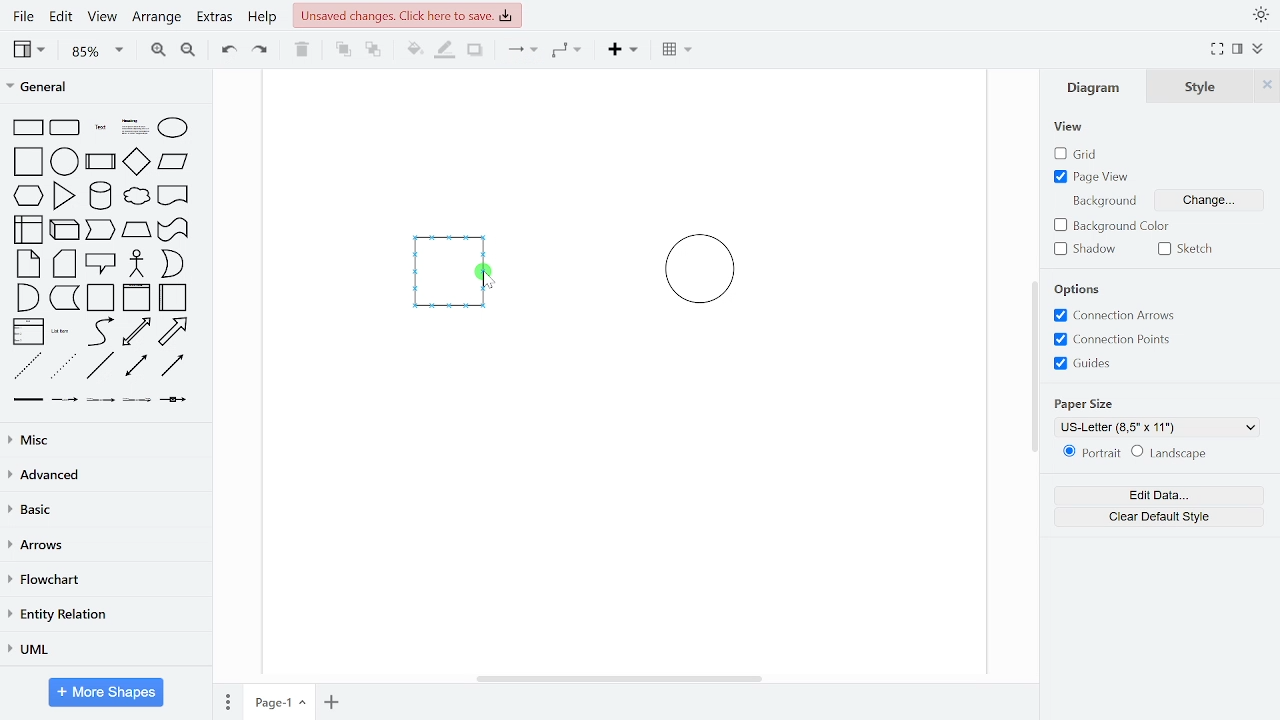  I want to click on collapse, so click(1260, 50).